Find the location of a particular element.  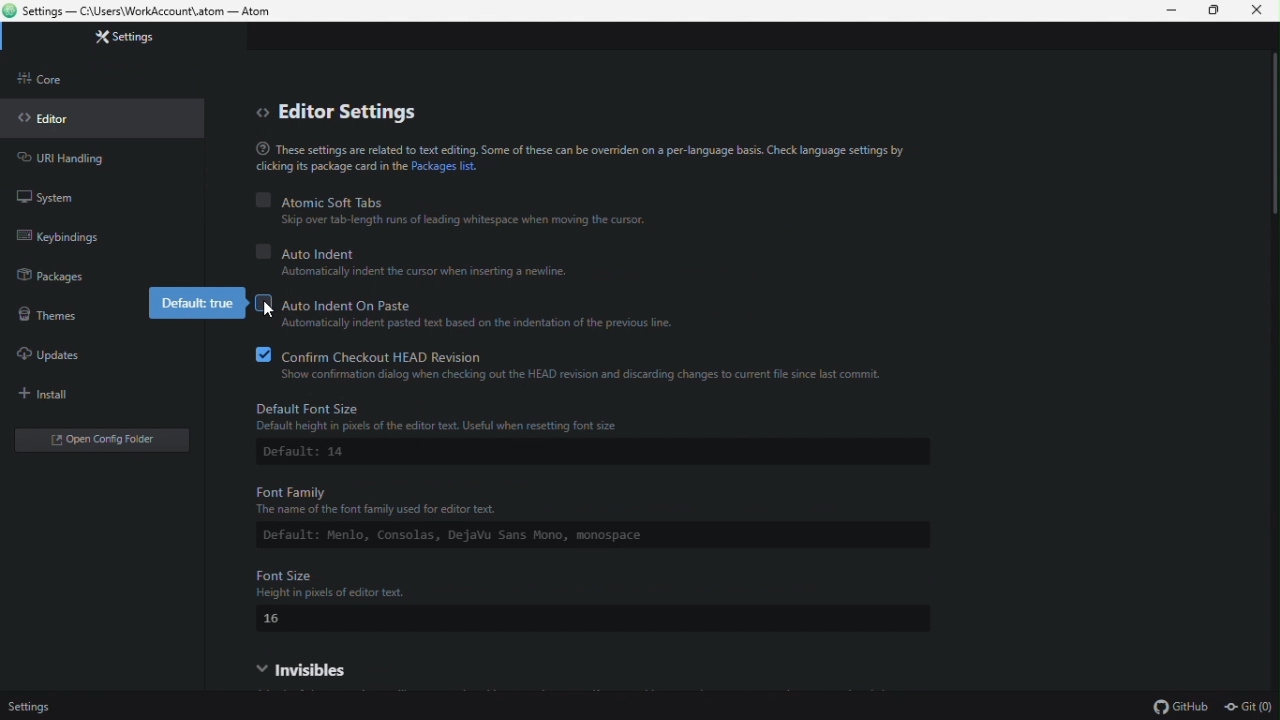

Core  is located at coordinates (68, 77).